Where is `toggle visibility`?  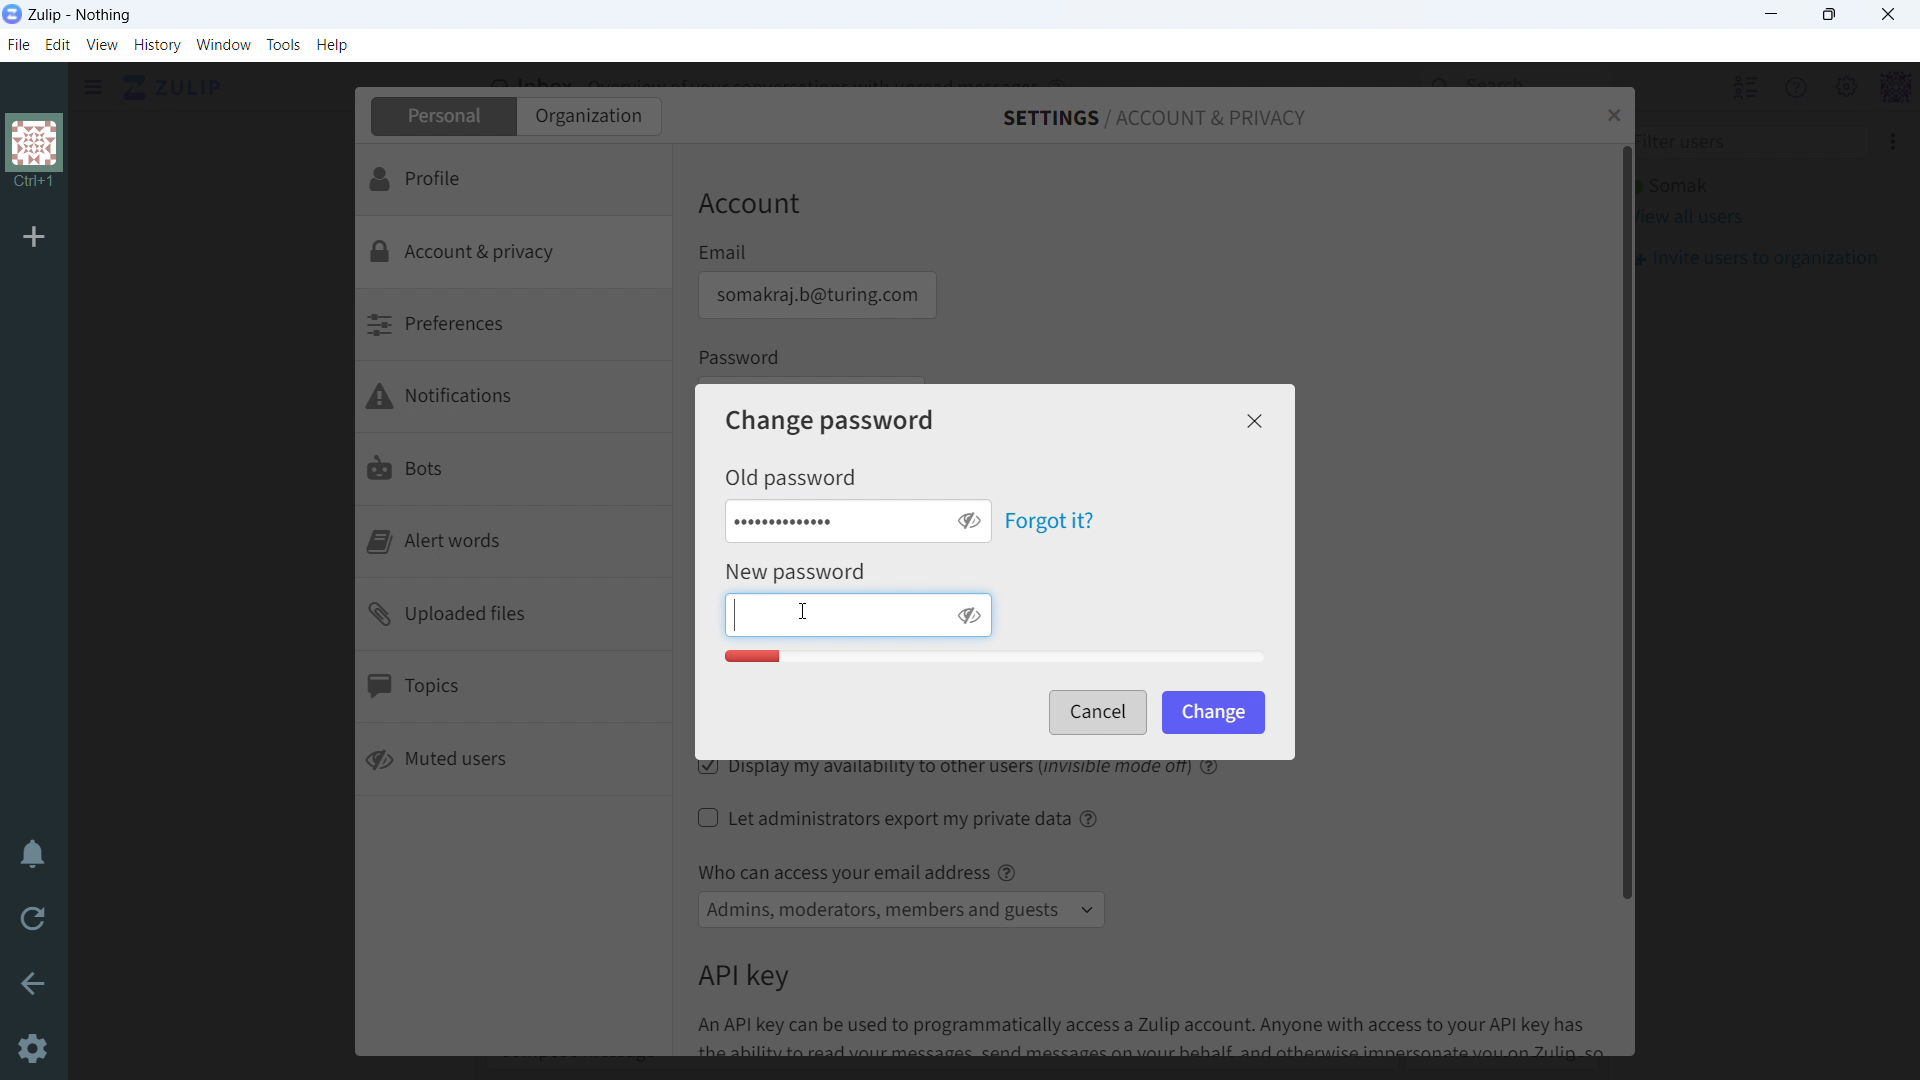
toggle visibility is located at coordinates (967, 521).